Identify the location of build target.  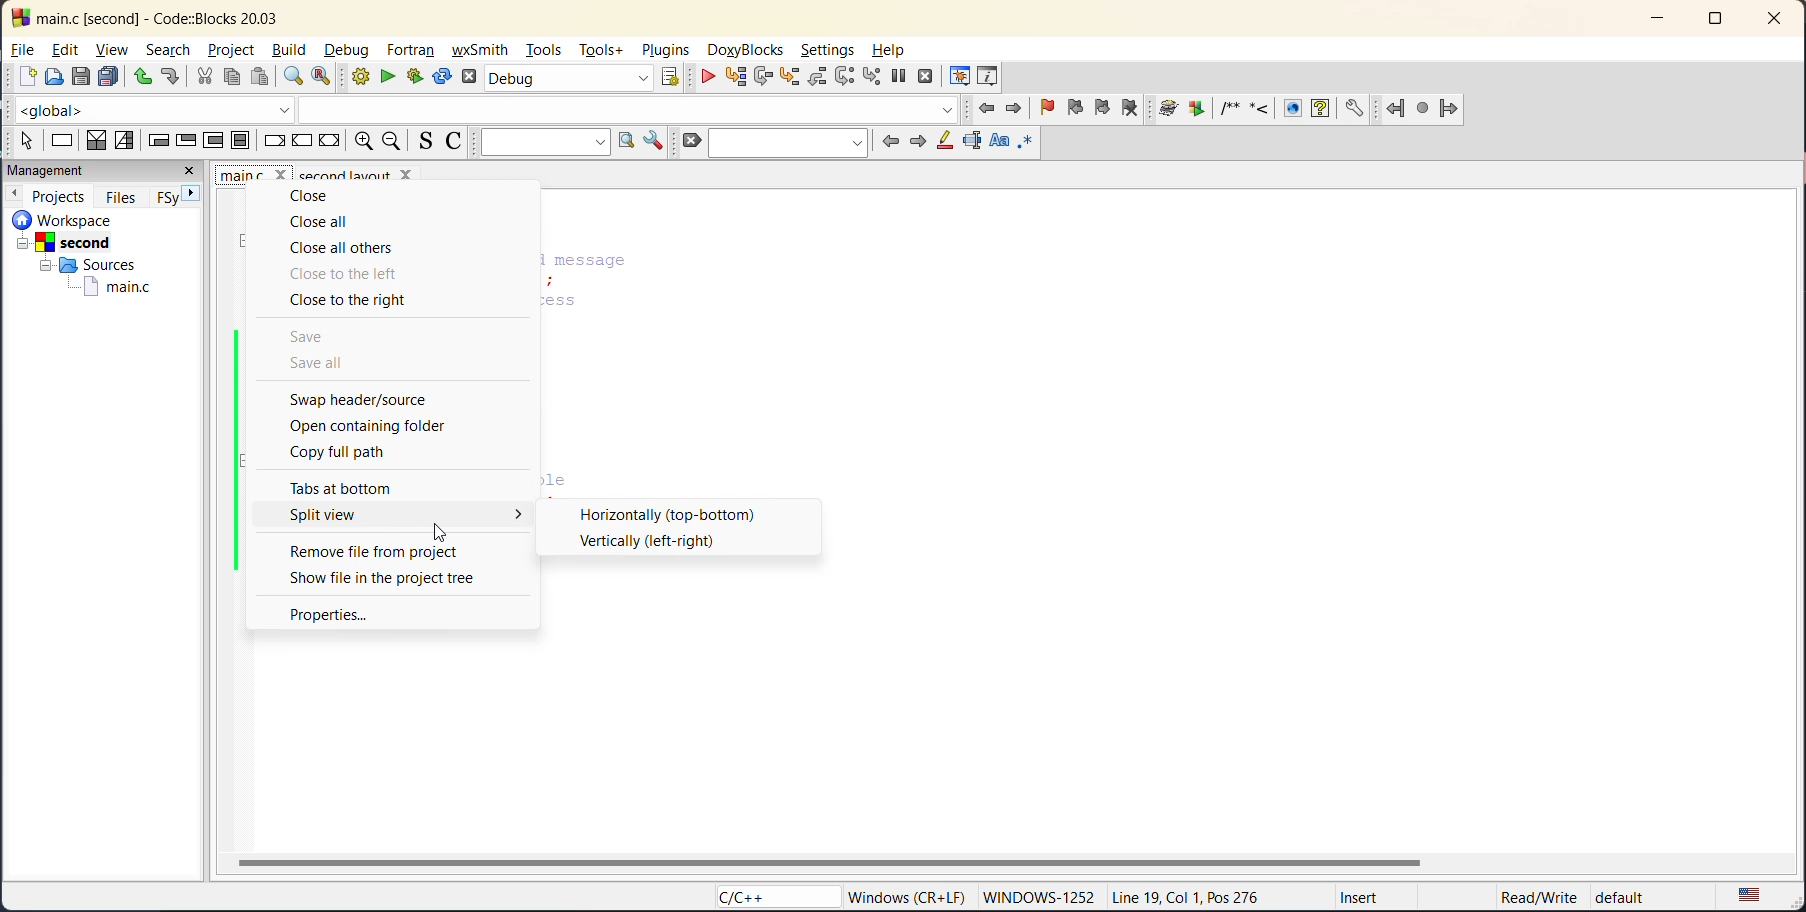
(568, 77).